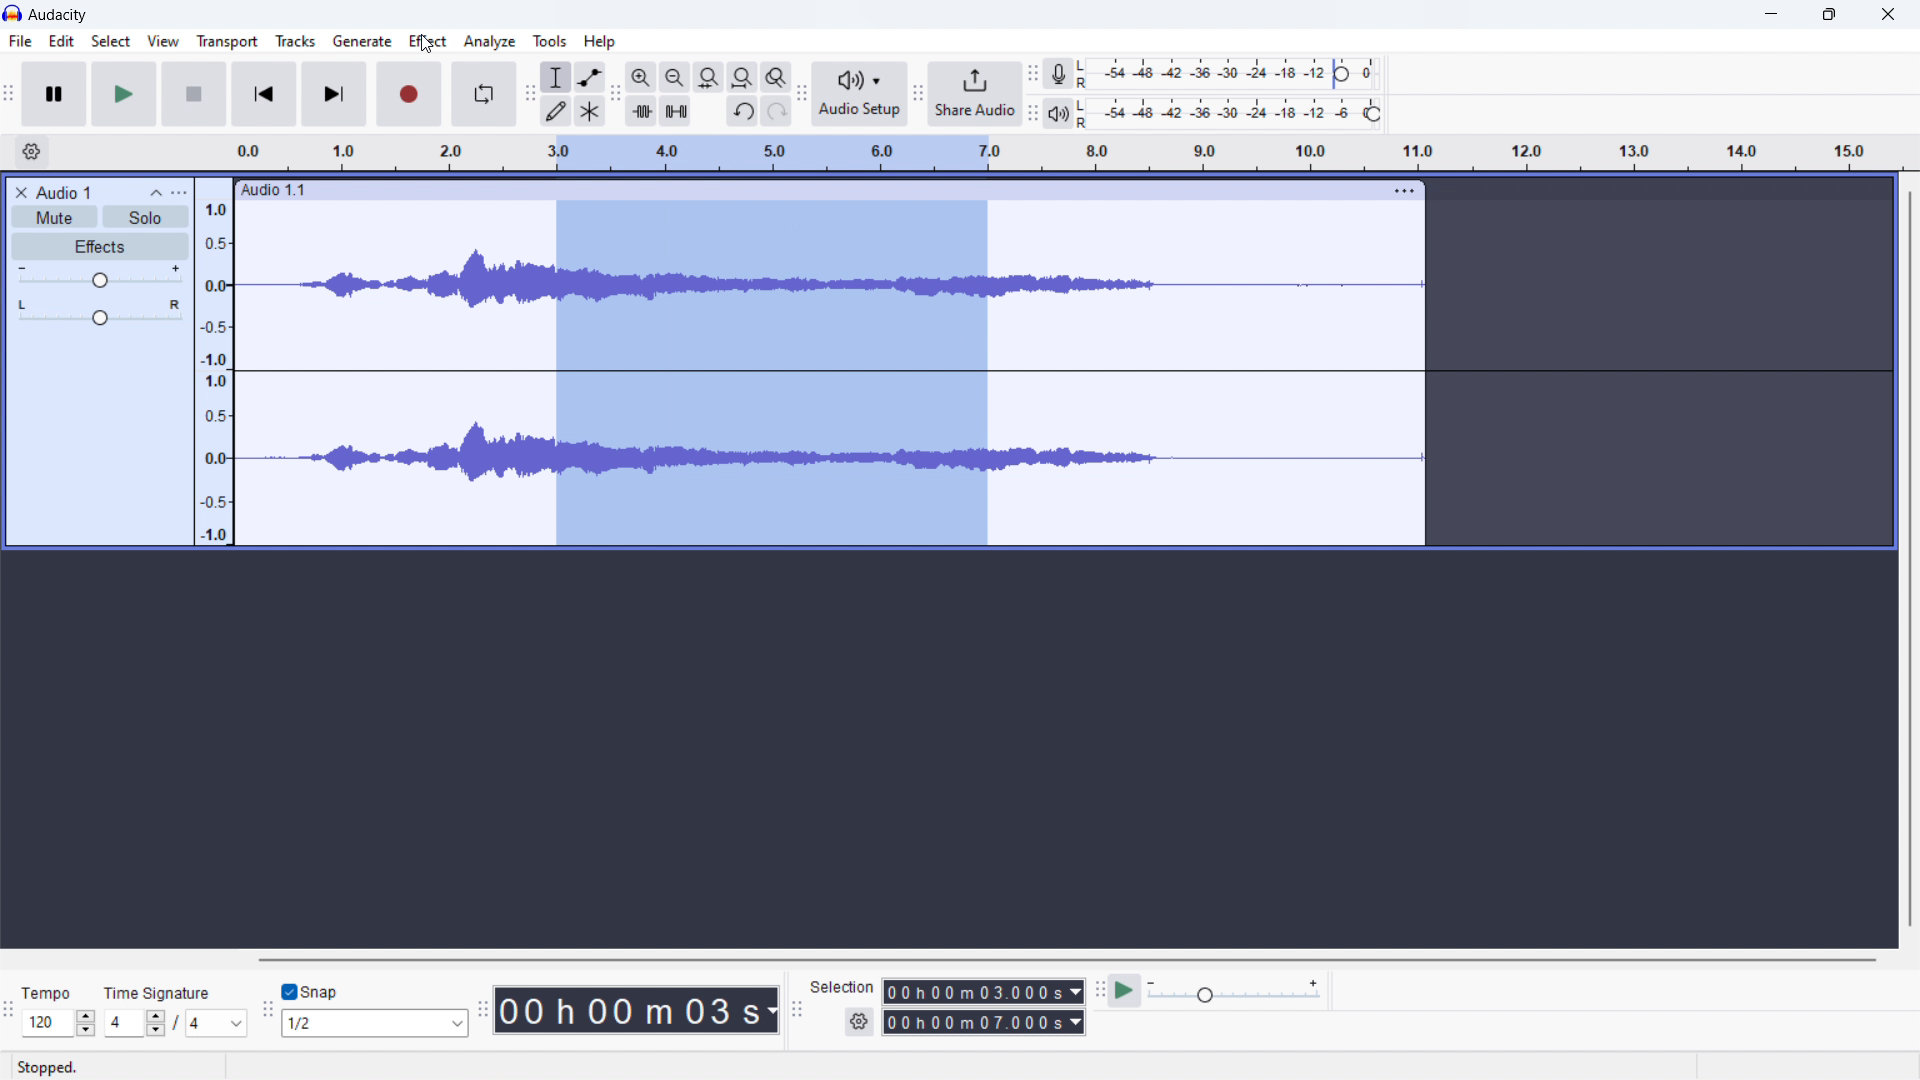 This screenshot has height=1080, width=1920. What do you see at coordinates (312, 992) in the screenshot?
I see `toggle snap` at bounding box center [312, 992].